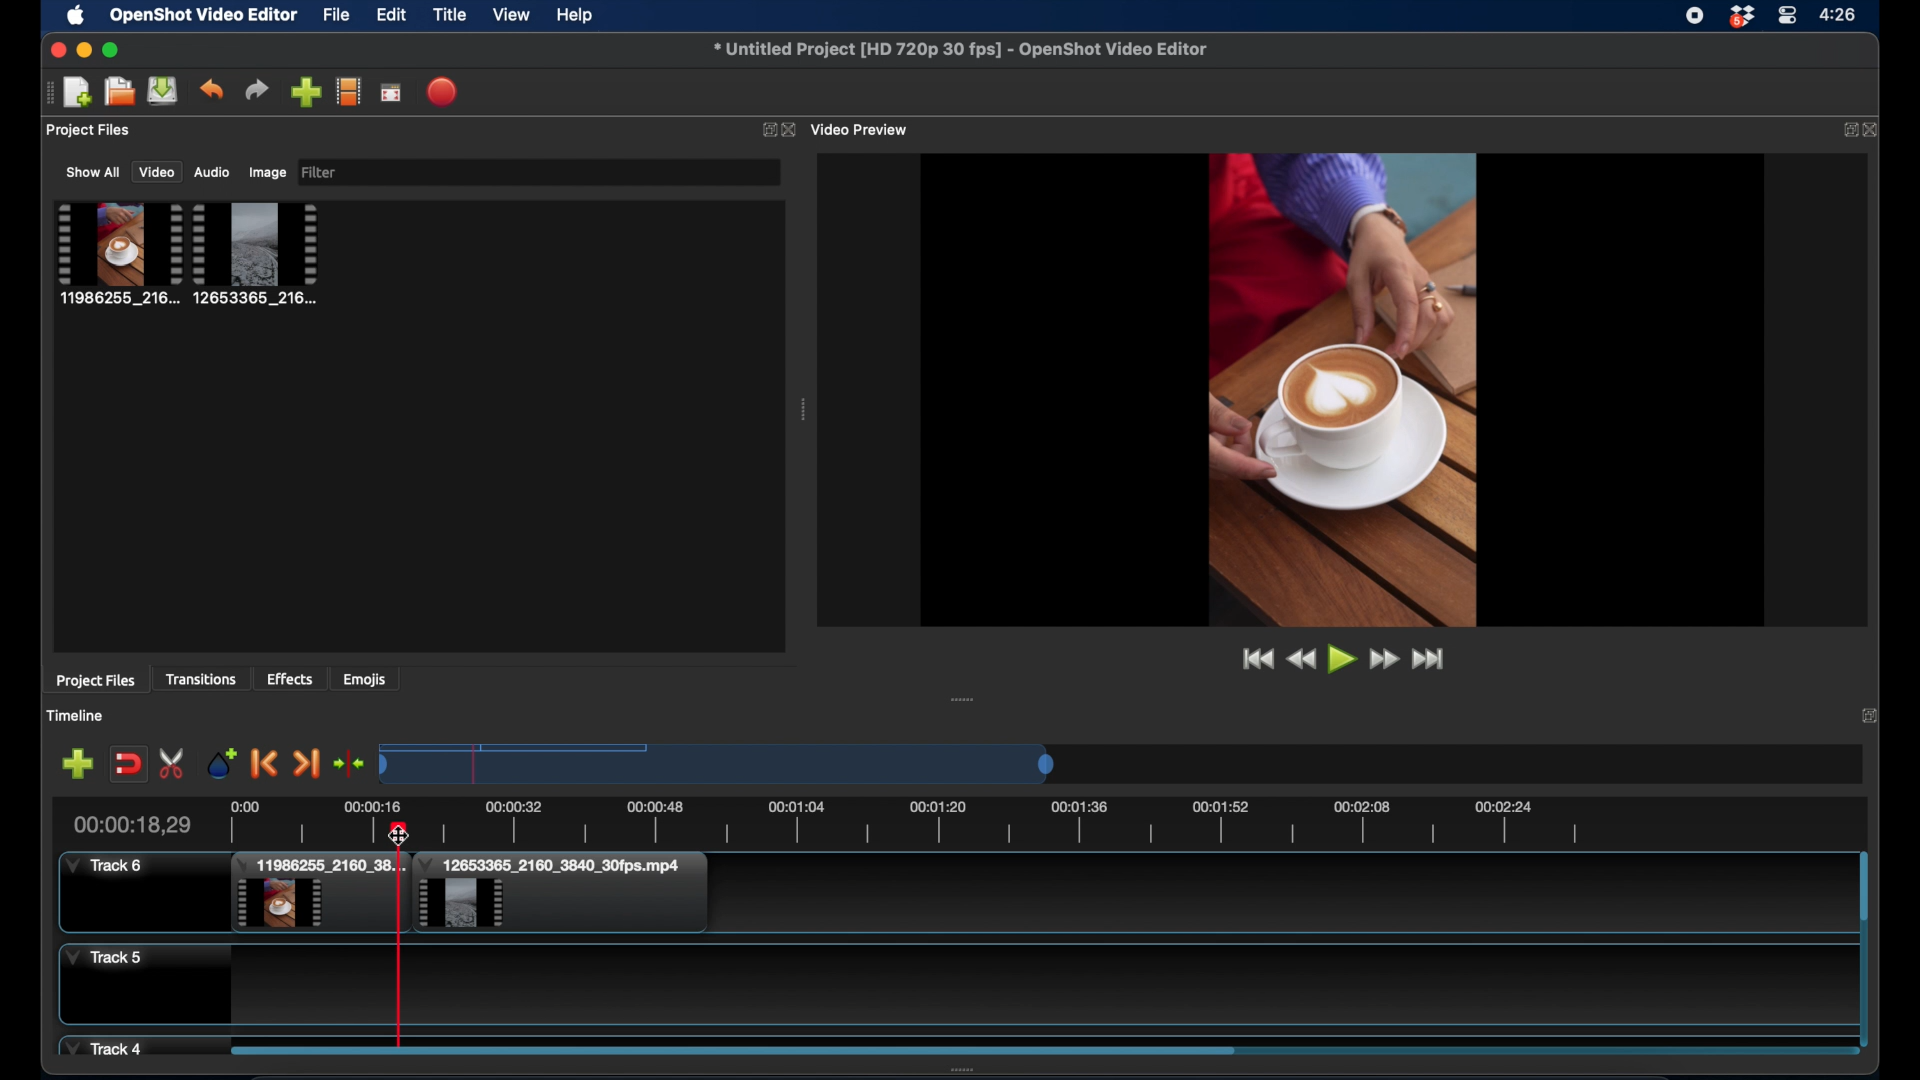  I want to click on export video, so click(443, 91).